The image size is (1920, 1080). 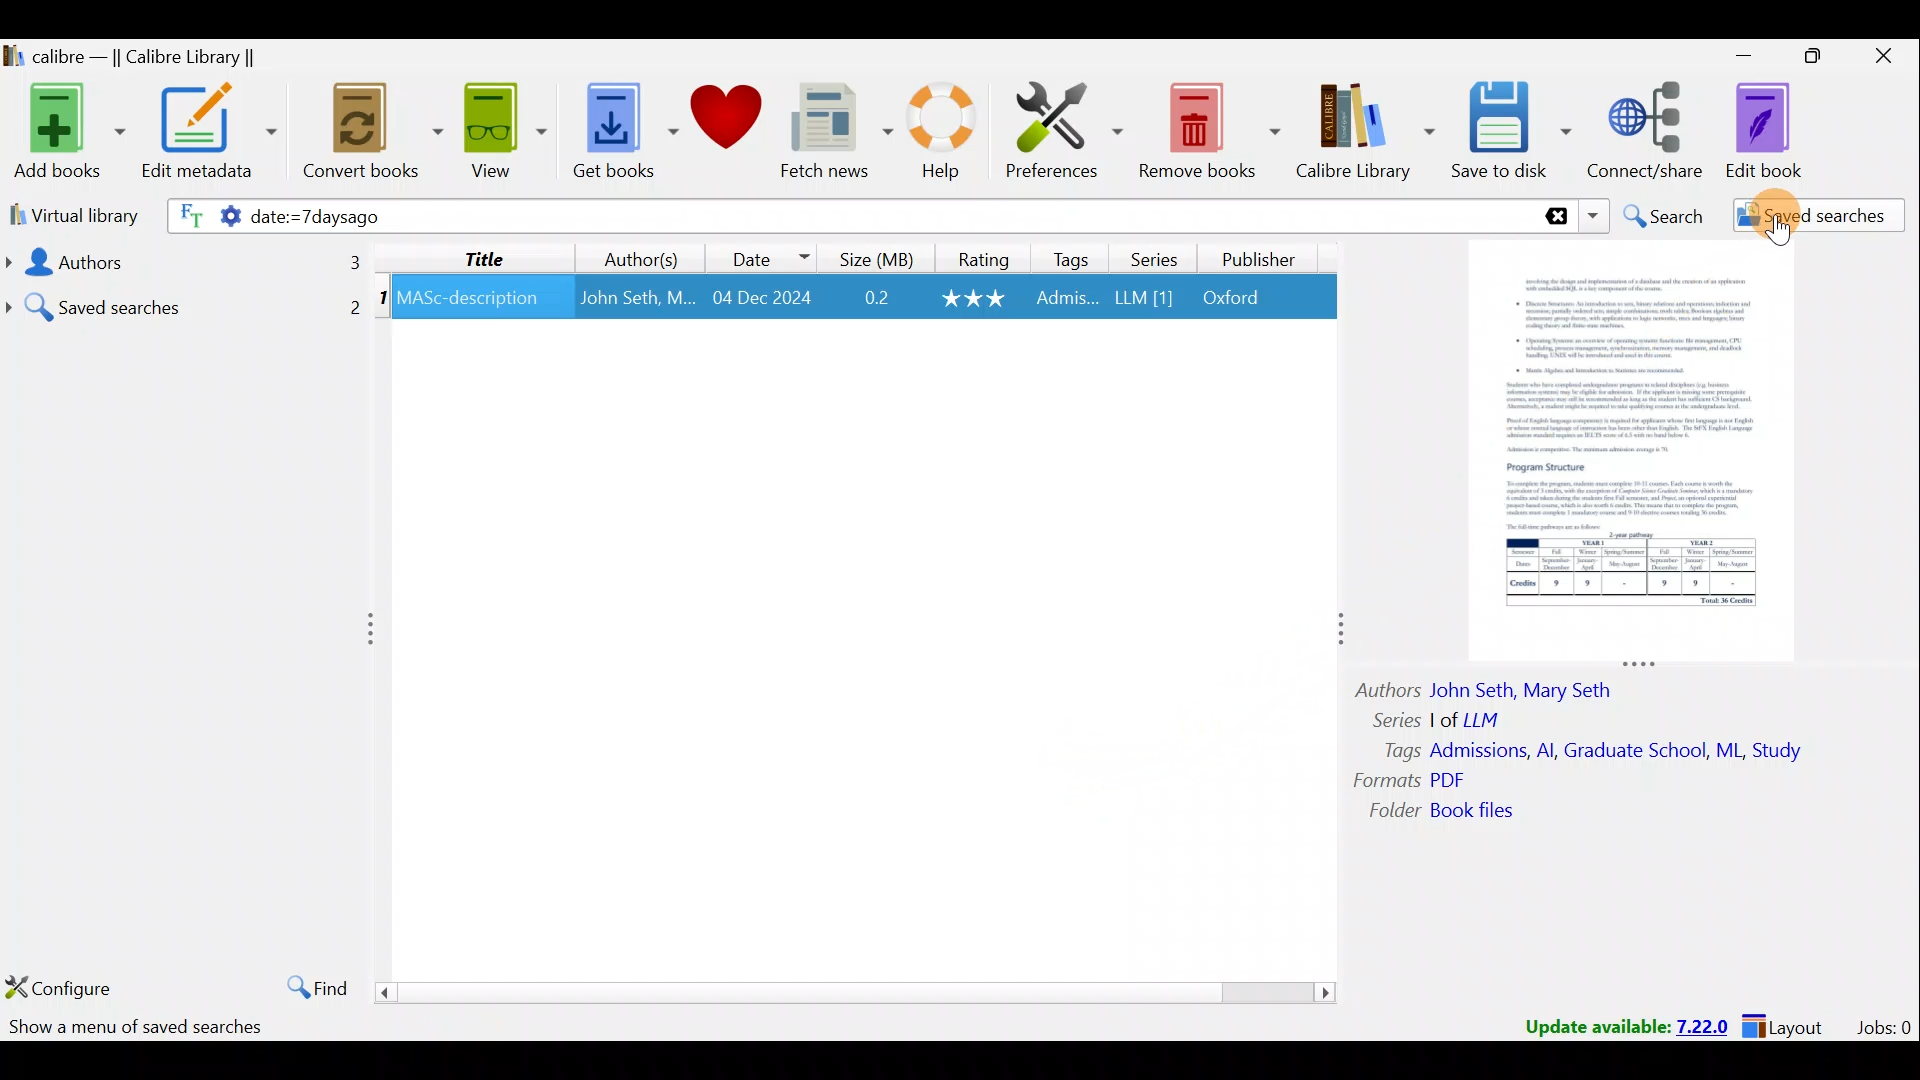 I want to click on Book preview, so click(x=1640, y=451).